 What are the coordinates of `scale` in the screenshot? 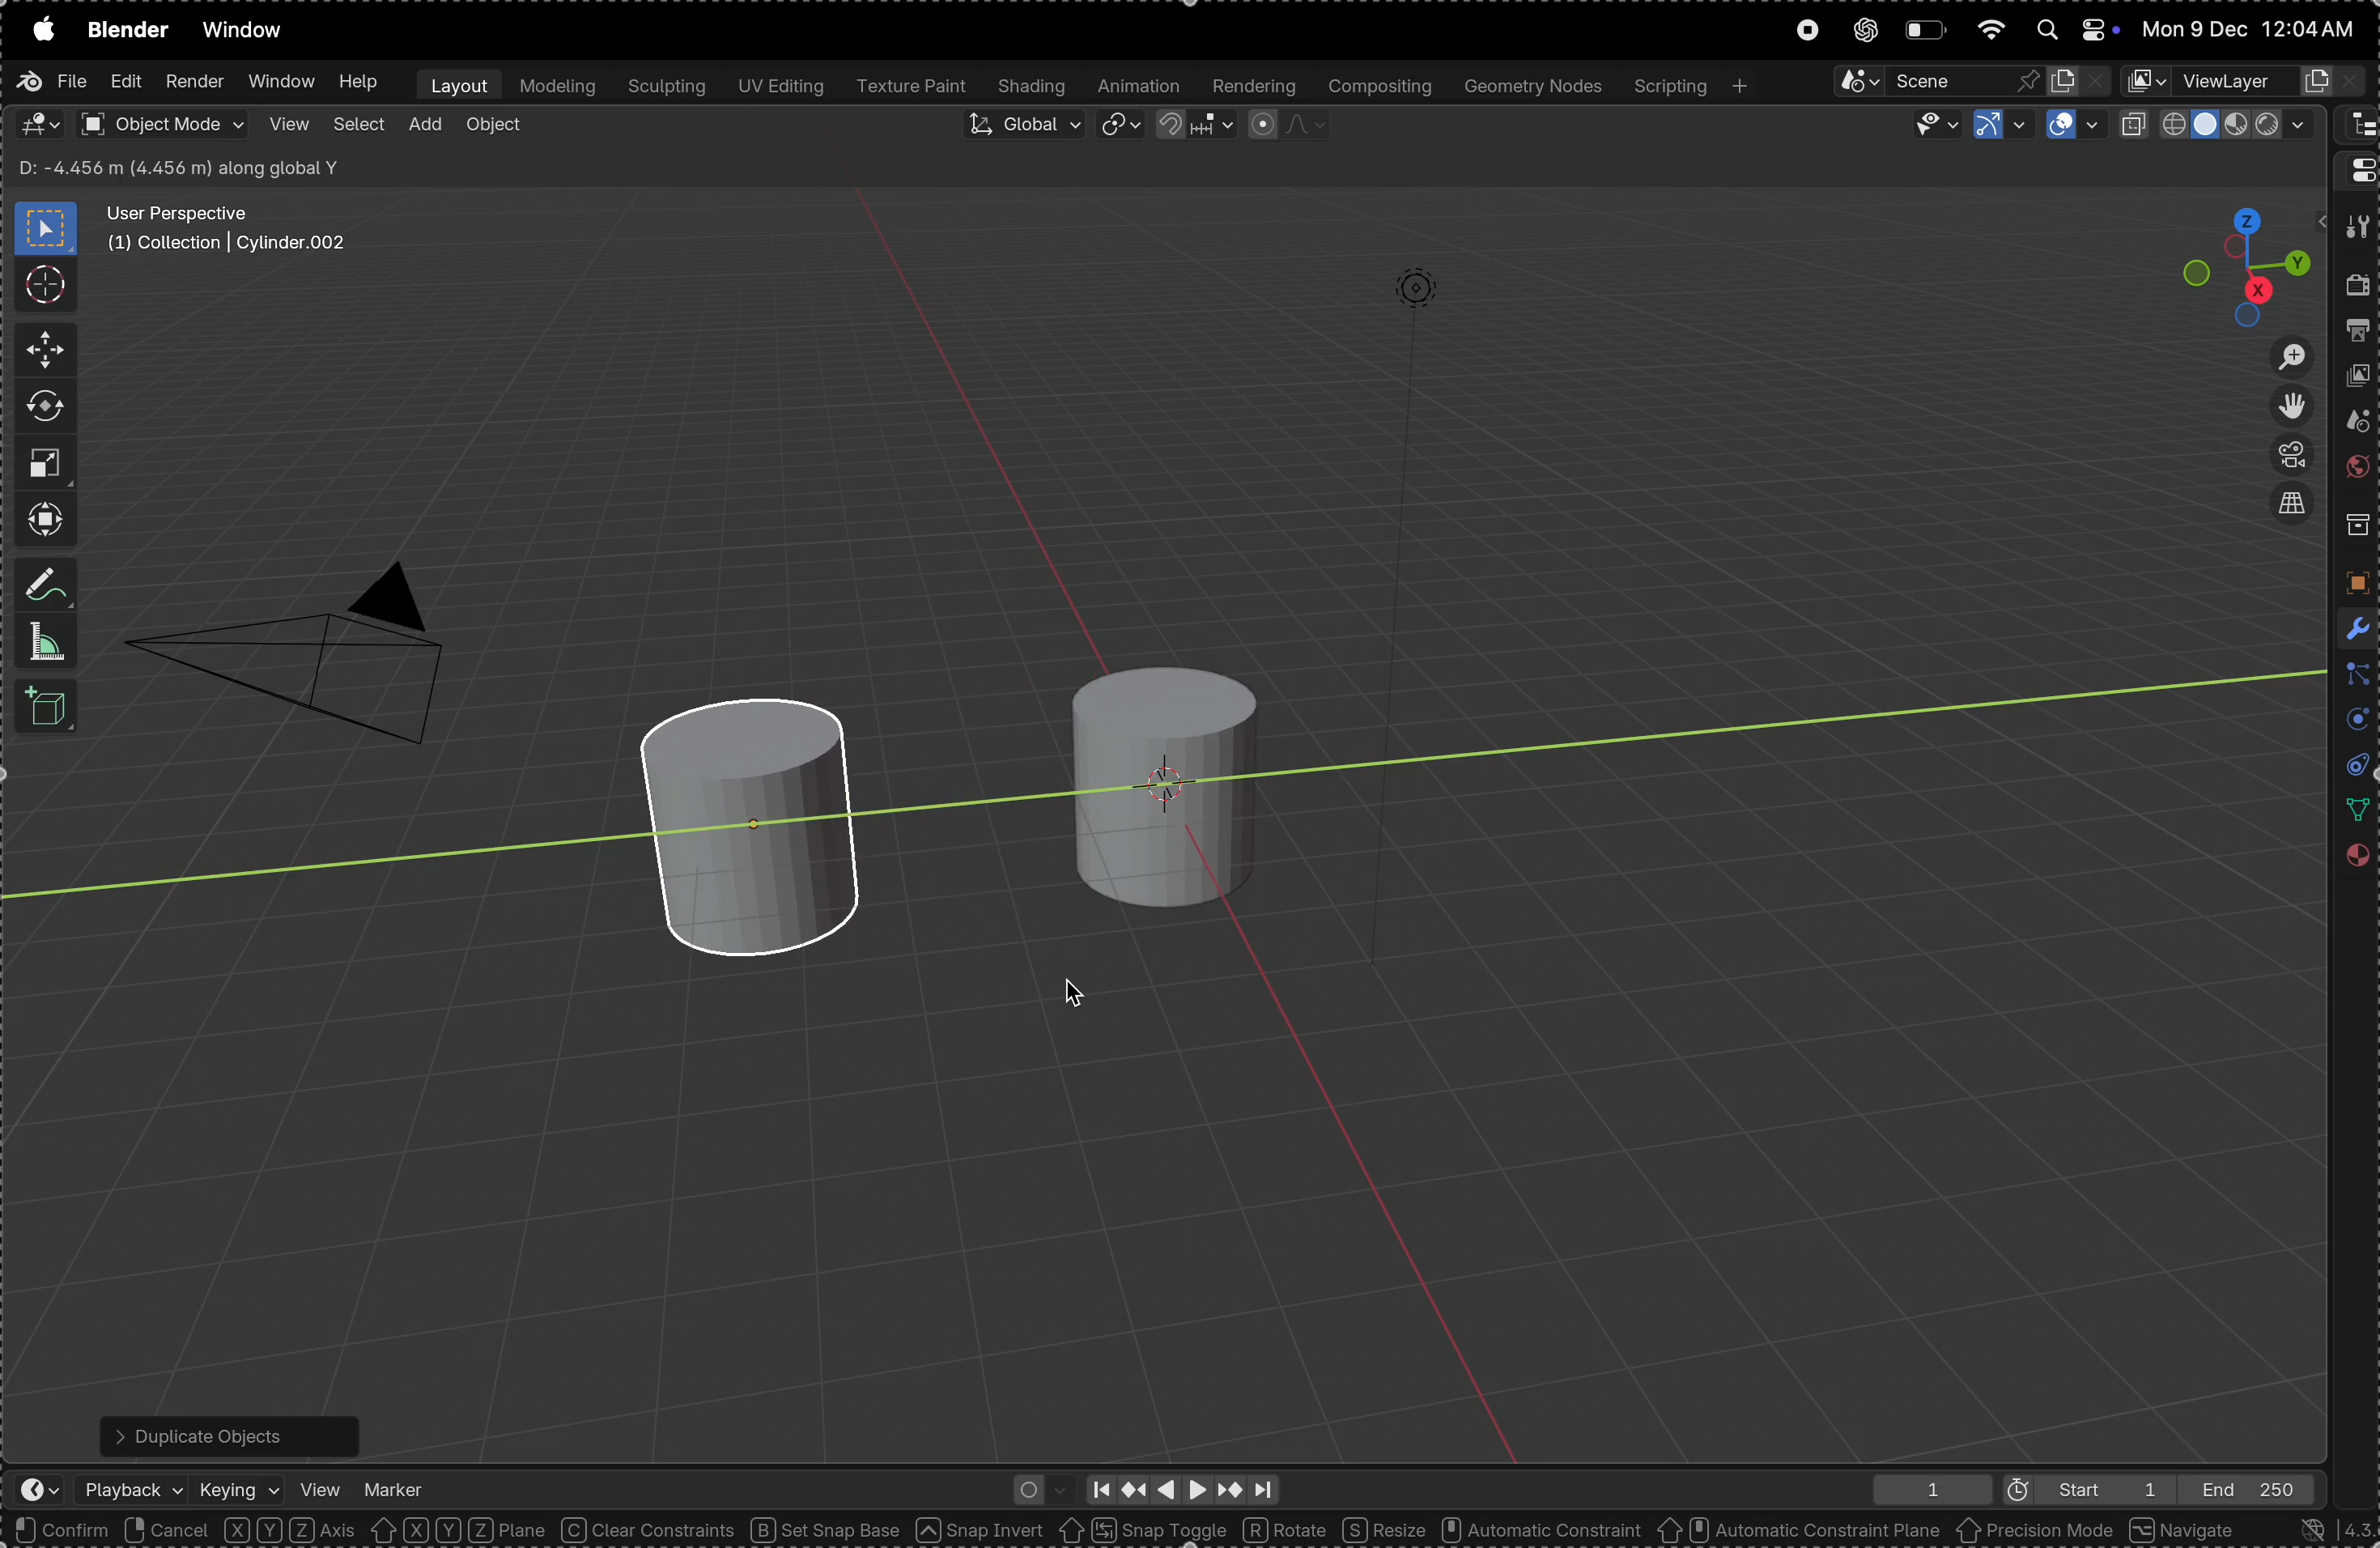 It's located at (44, 462).